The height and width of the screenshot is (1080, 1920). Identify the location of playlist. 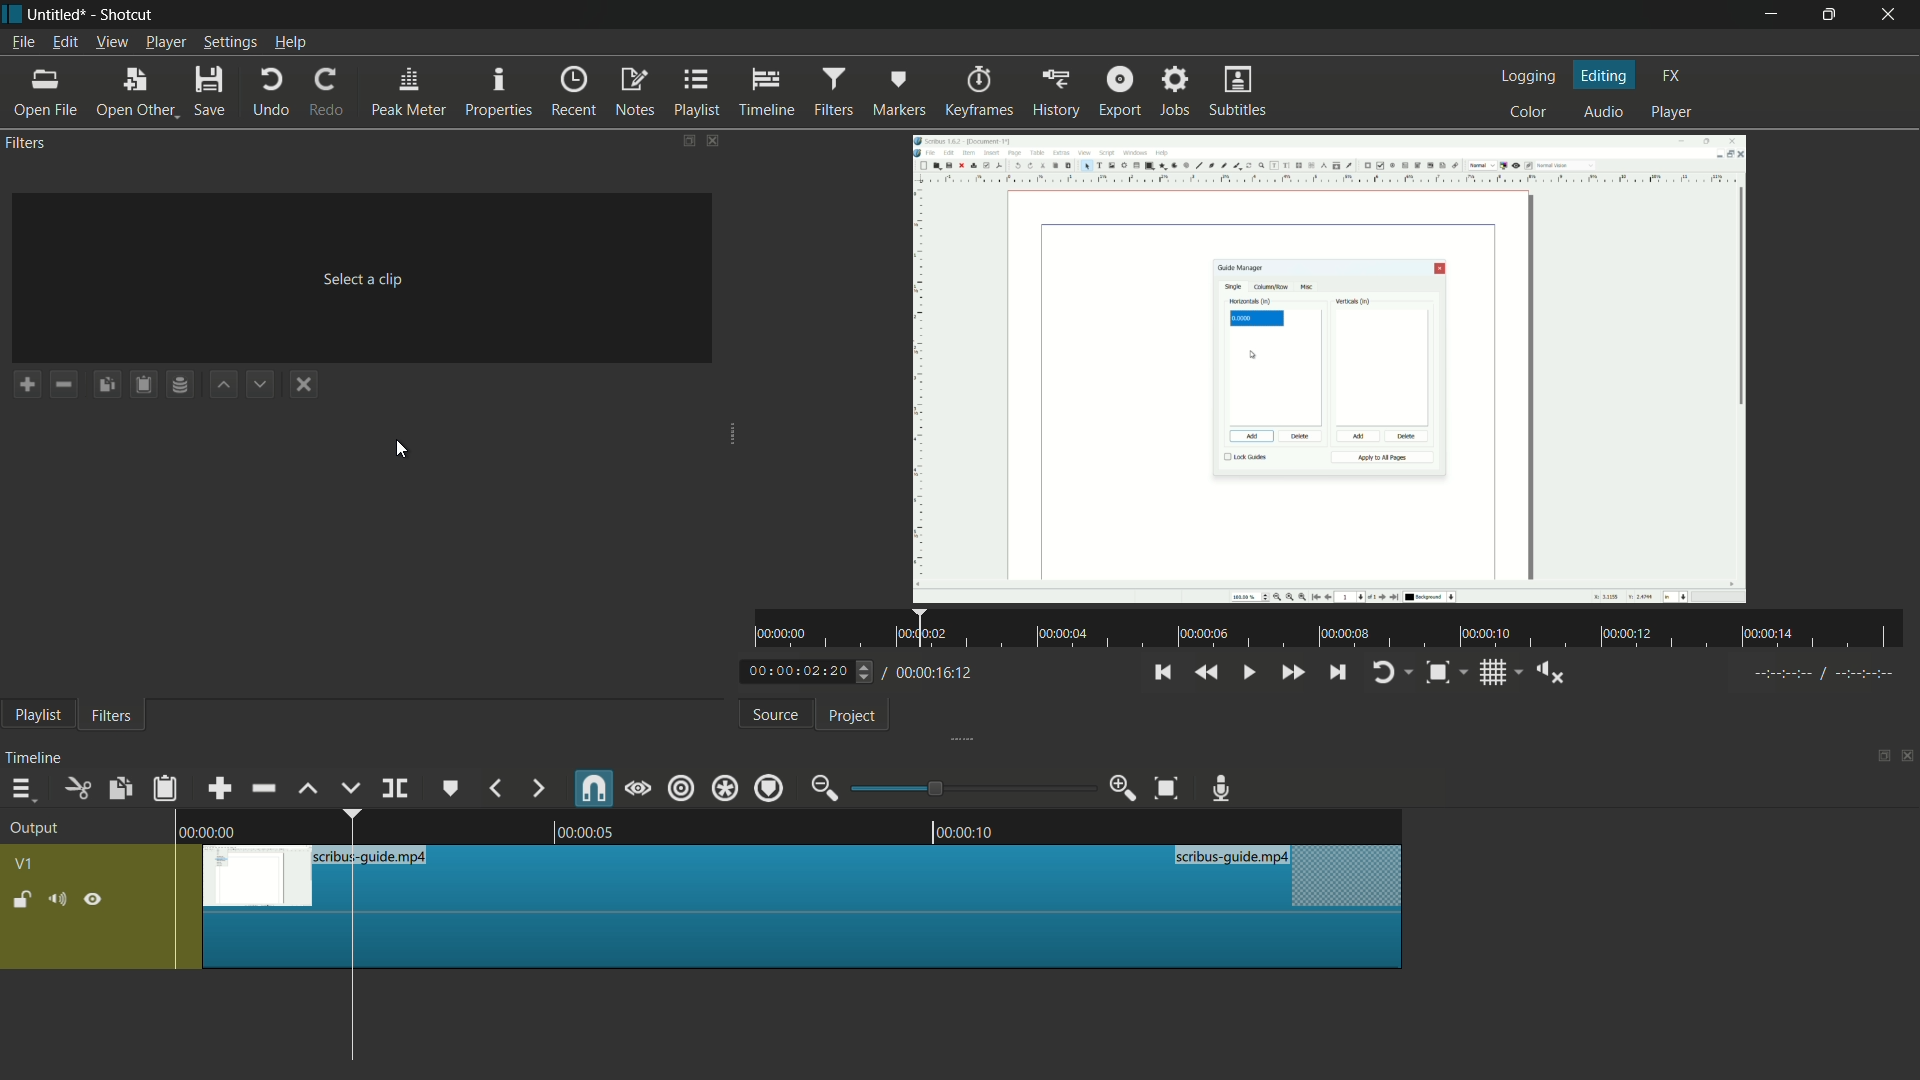
(34, 716).